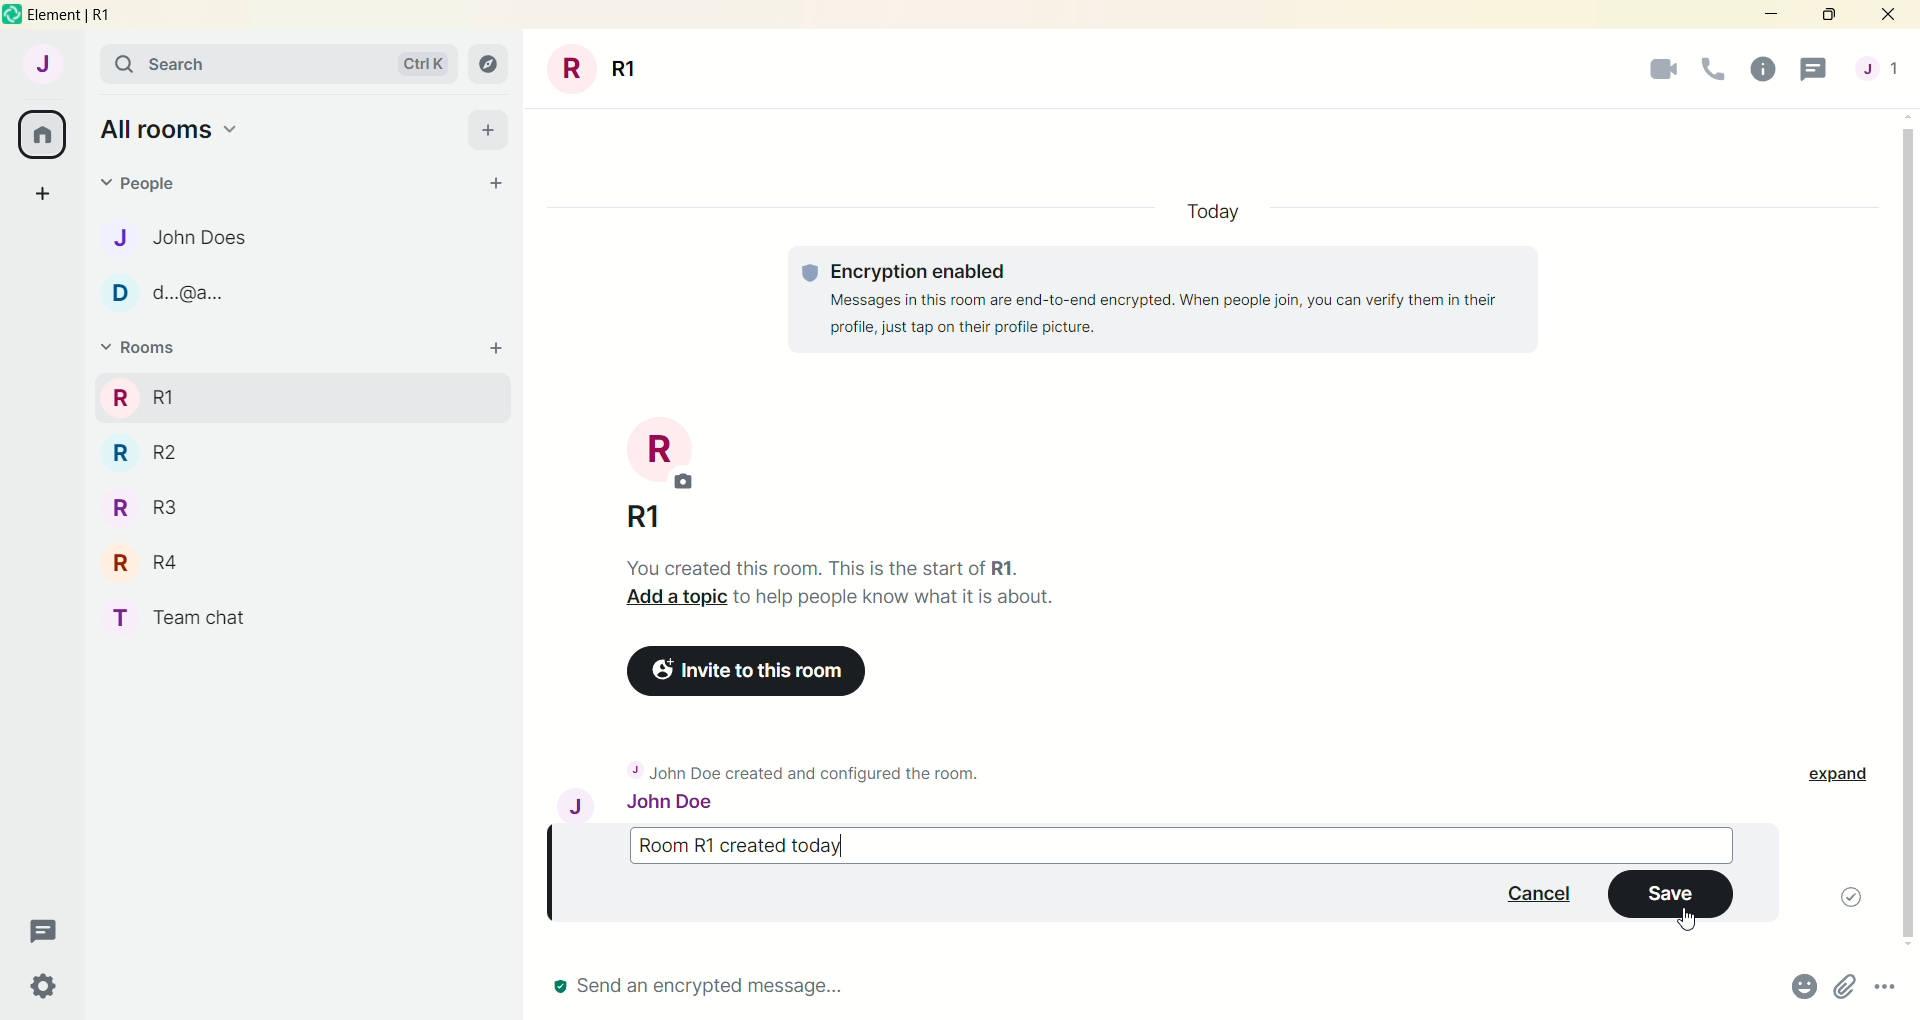  Describe the element at coordinates (175, 450) in the screenshot. I see `R R2` at that location.